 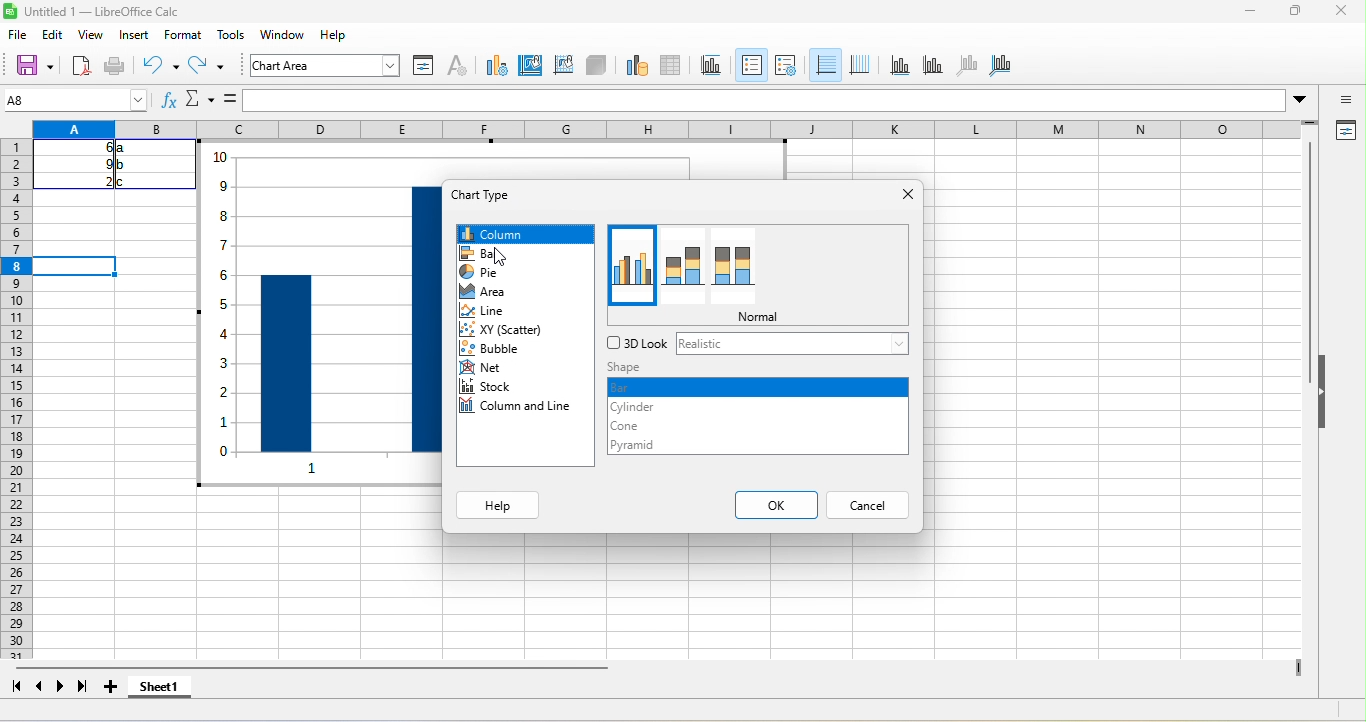 What do you see at coordinates (208, 66) in the screenshot?
I see `redo` at bounding box center [208, 66].